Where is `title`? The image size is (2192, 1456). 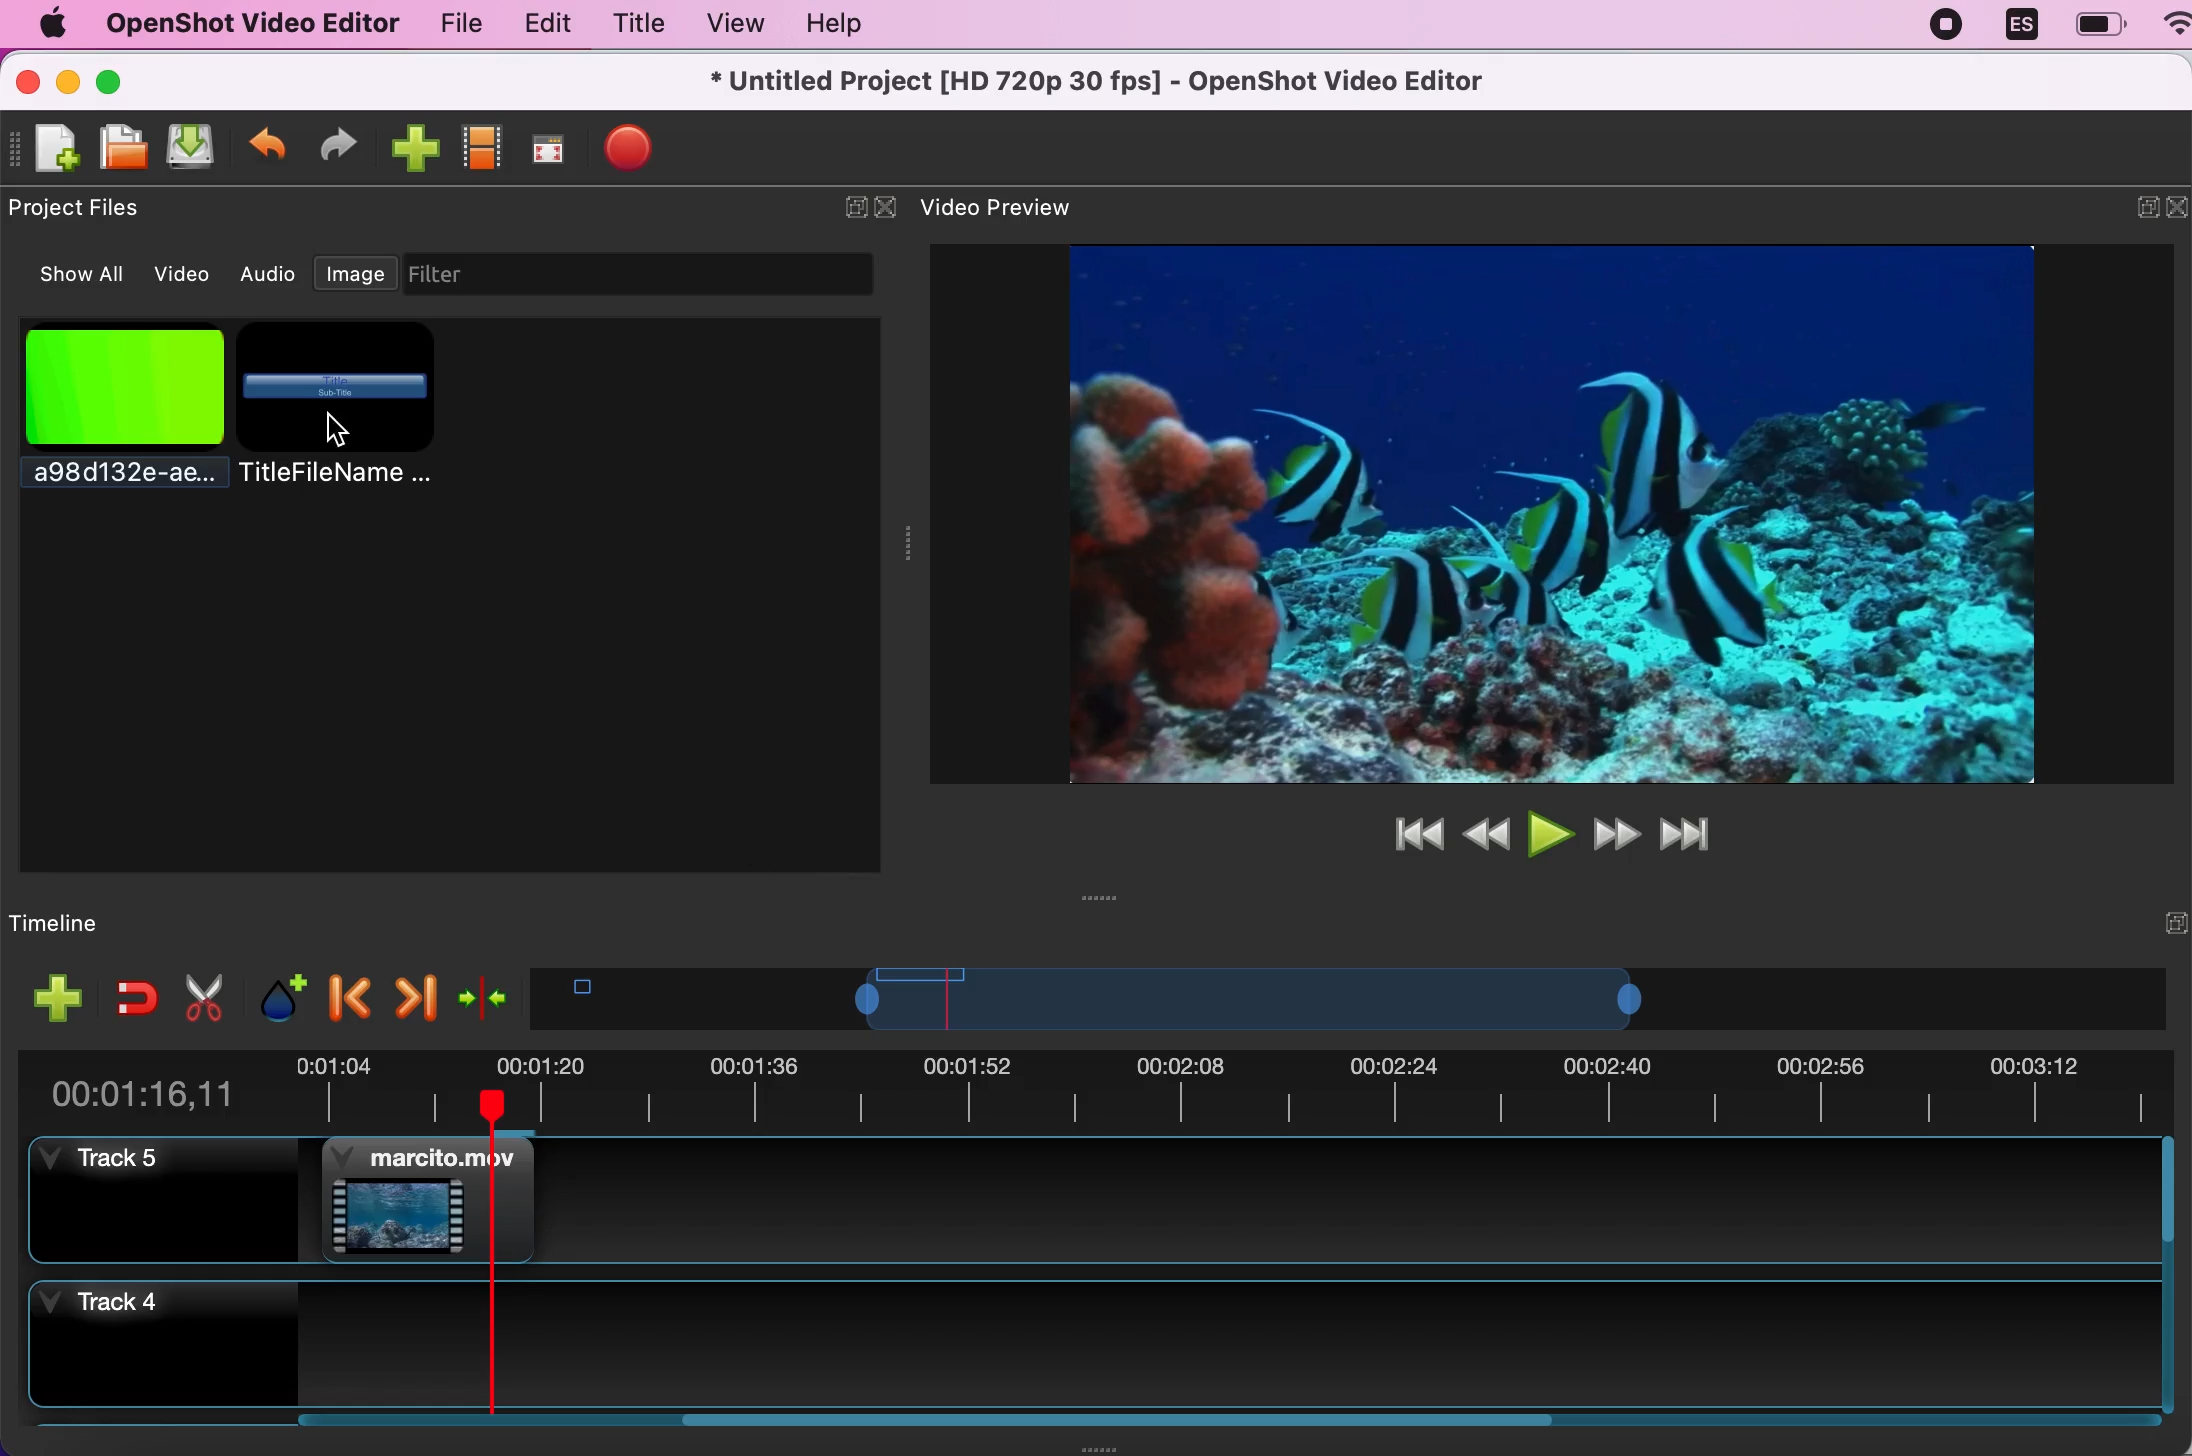
title is located at coordinates (336, 407).